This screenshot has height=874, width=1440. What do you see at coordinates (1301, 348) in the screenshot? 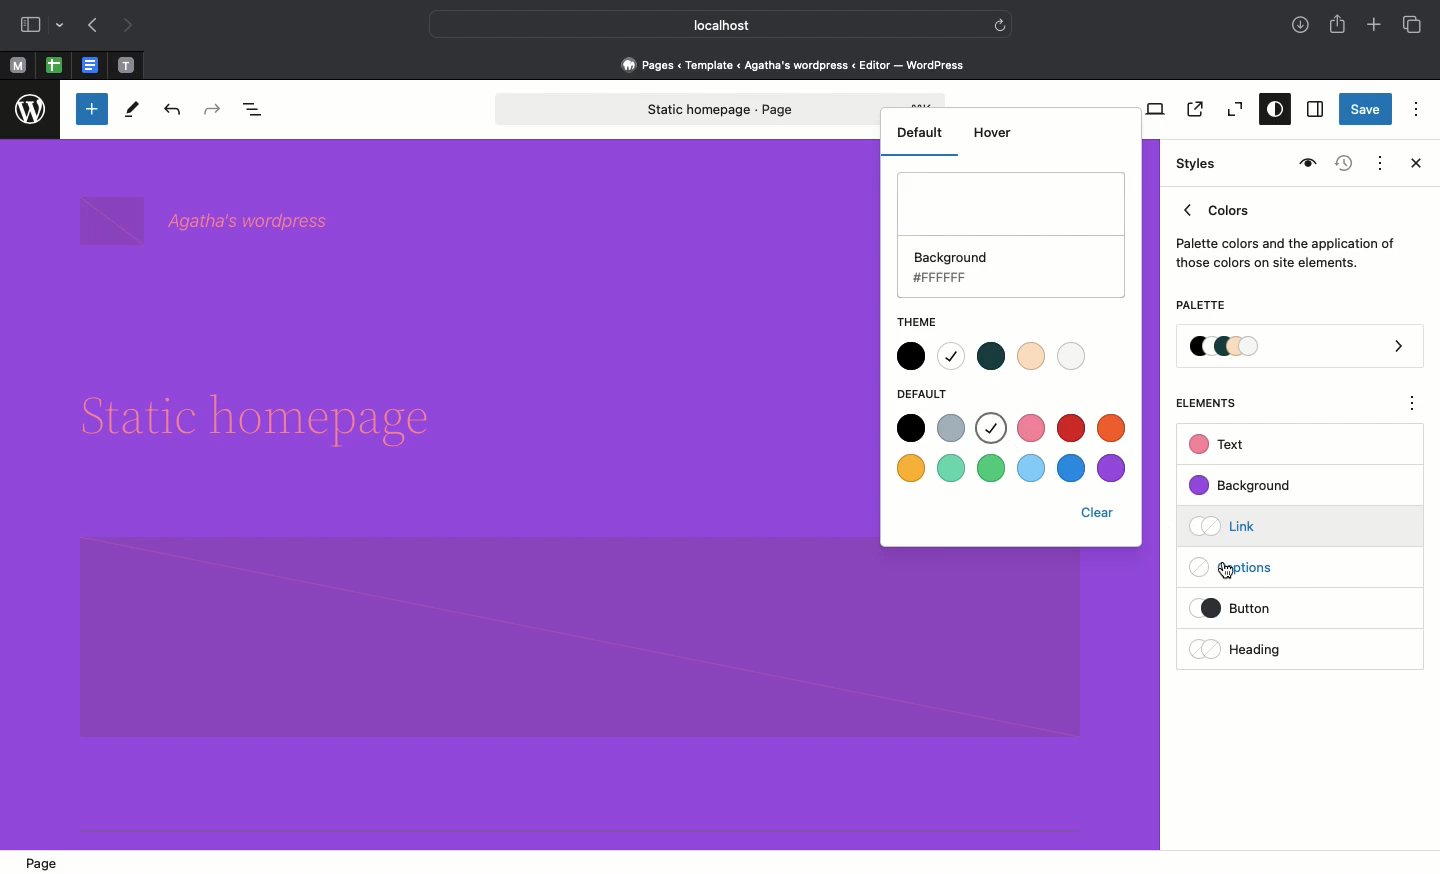
I see `Palette` at bounding box center [1301, 348].